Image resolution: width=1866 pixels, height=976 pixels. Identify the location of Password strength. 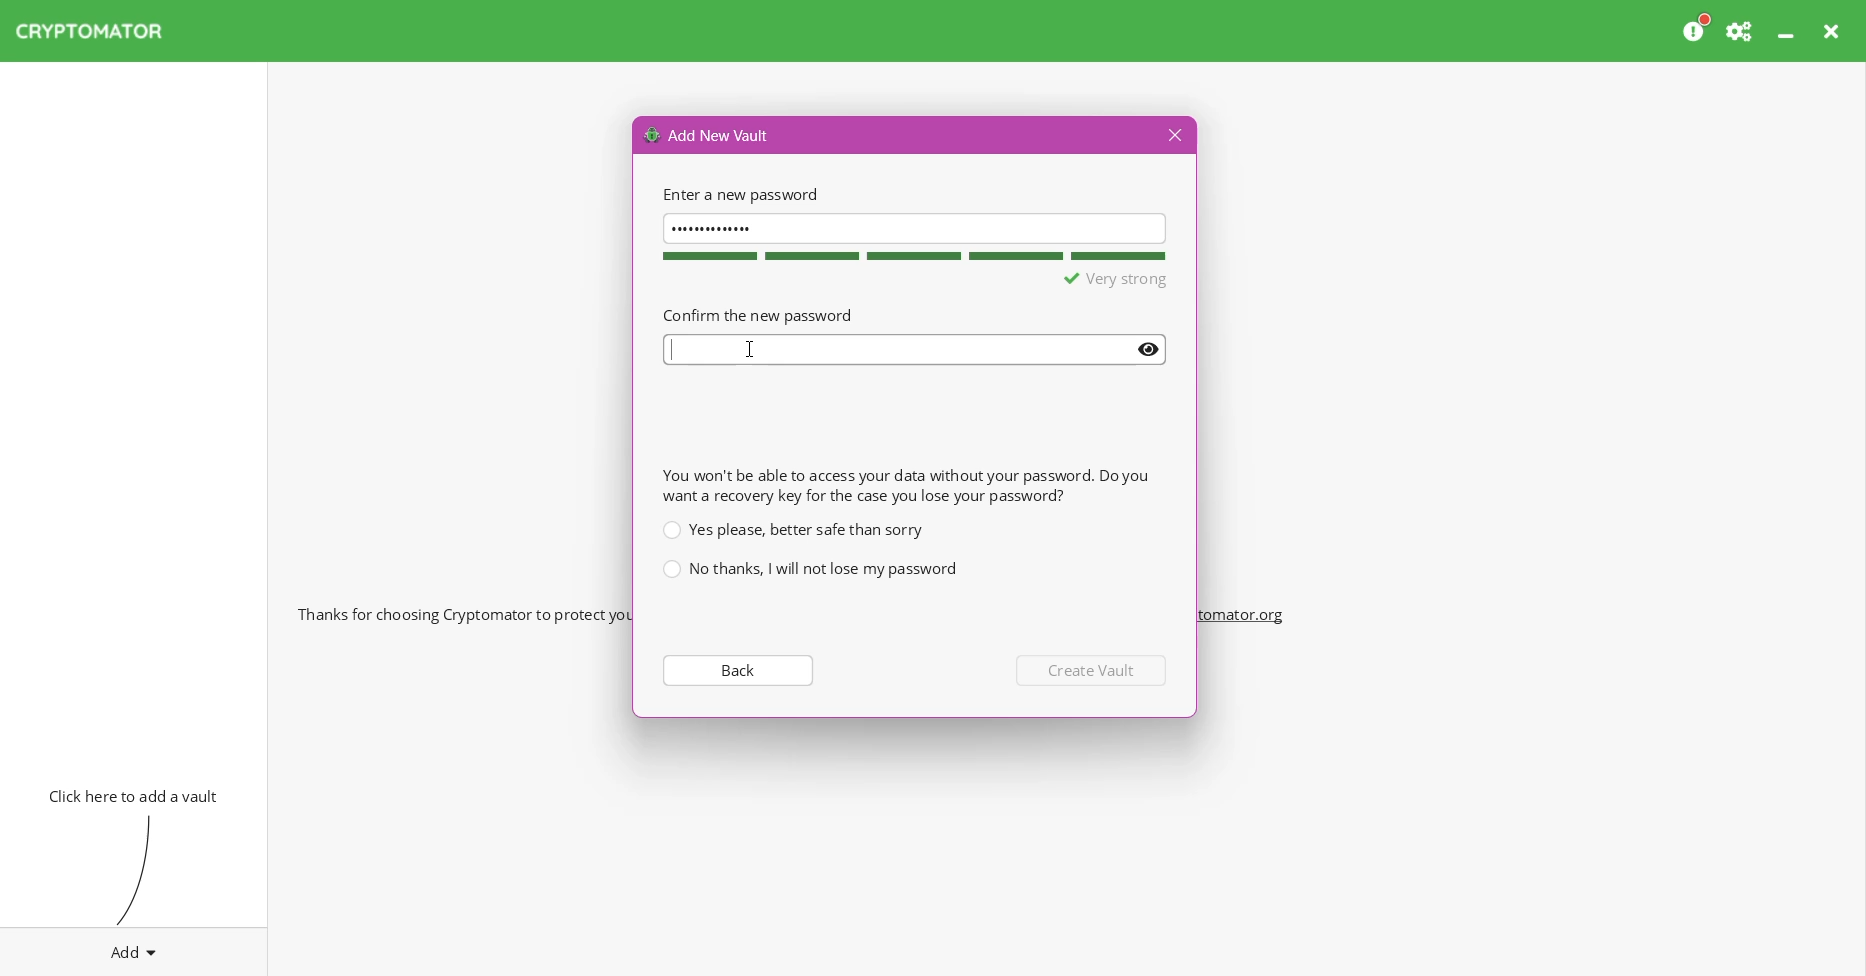
(911, 256).